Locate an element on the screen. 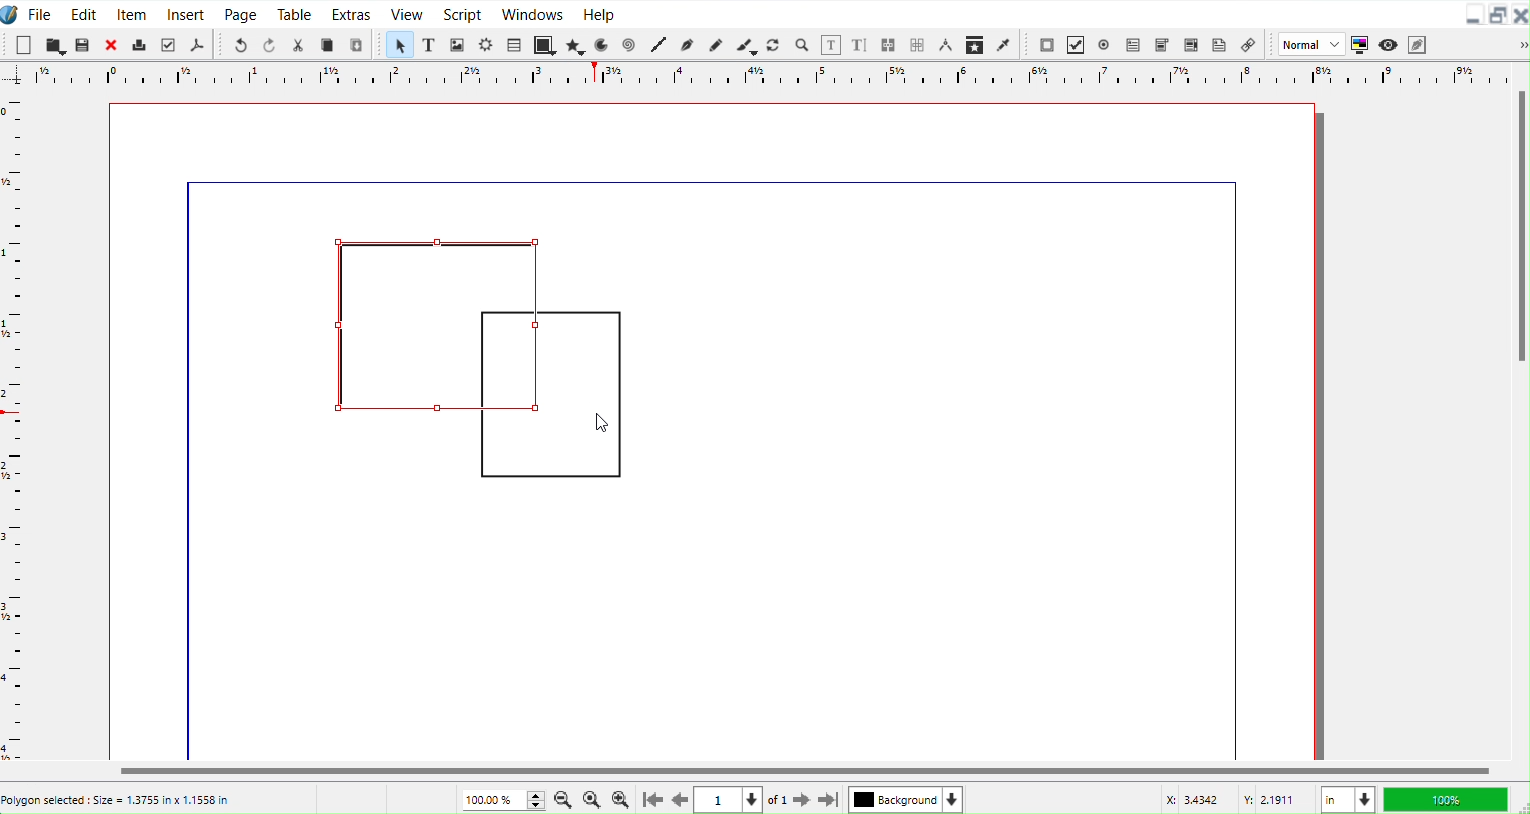 The width and height of the screenshot is (1530, 814). Edit contents of frame is located at coordinates (831, 45).